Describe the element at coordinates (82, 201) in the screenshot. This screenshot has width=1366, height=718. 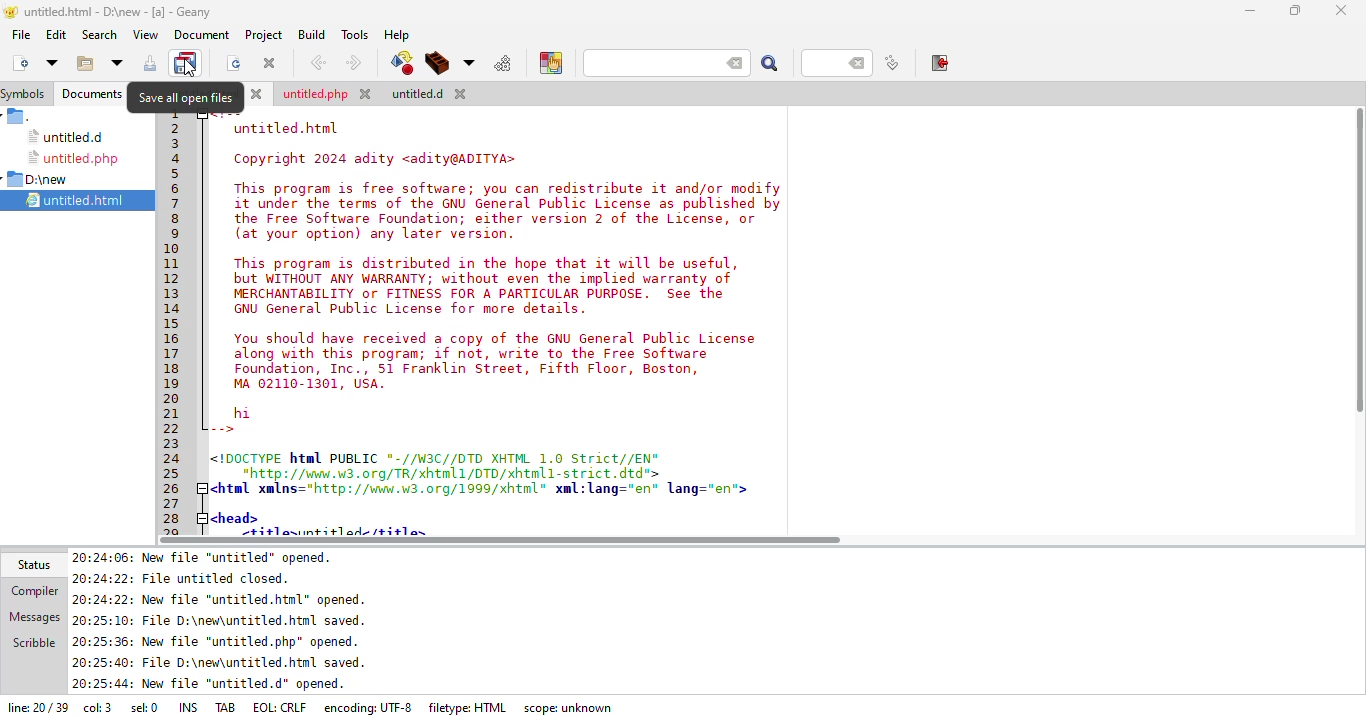
I see `untitled` at that location.